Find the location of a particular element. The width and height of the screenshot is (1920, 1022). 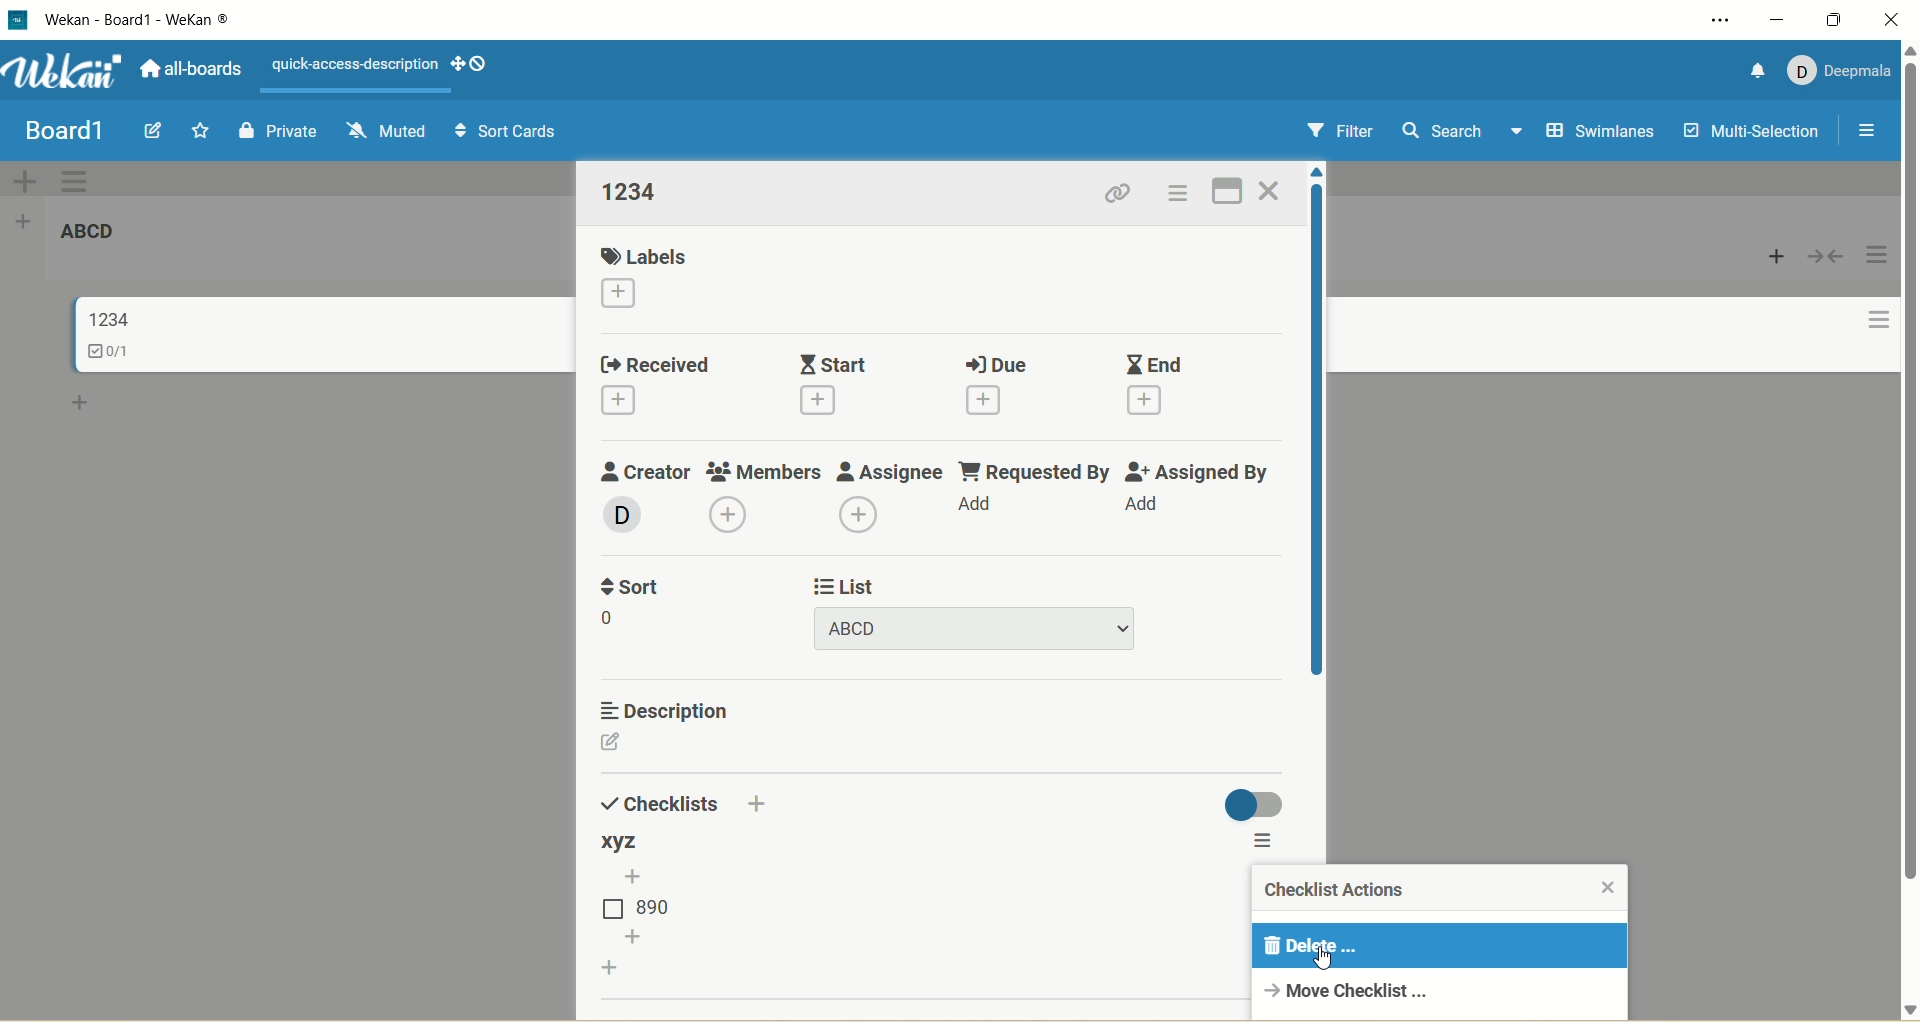

assignee is located at coordinates (898, 469).